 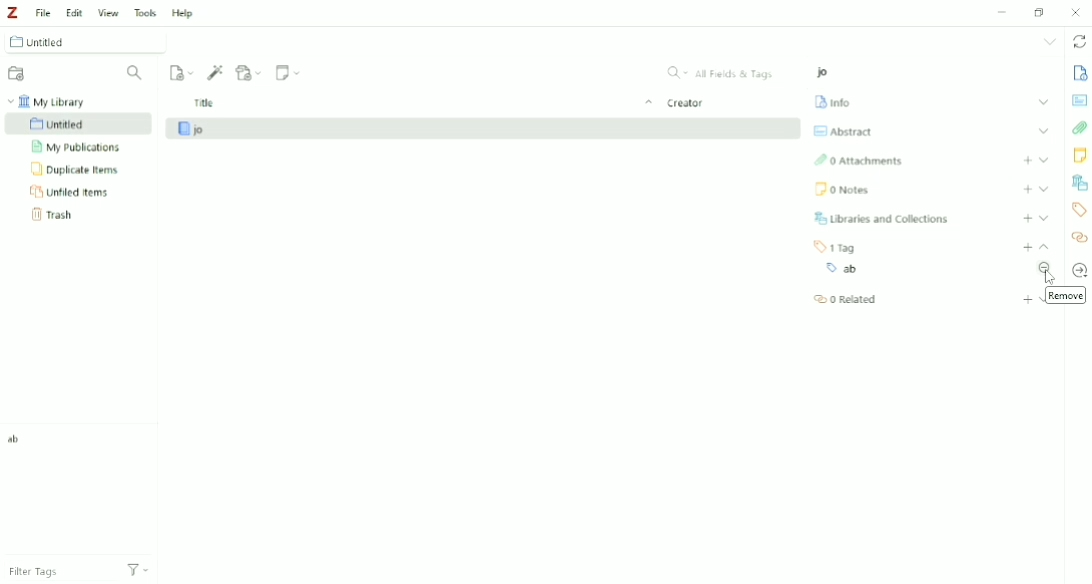 What do you see at coordinates (1051, 278) in the screenshot?
I see `cursor on remove` at bounding box center [1051, 278].